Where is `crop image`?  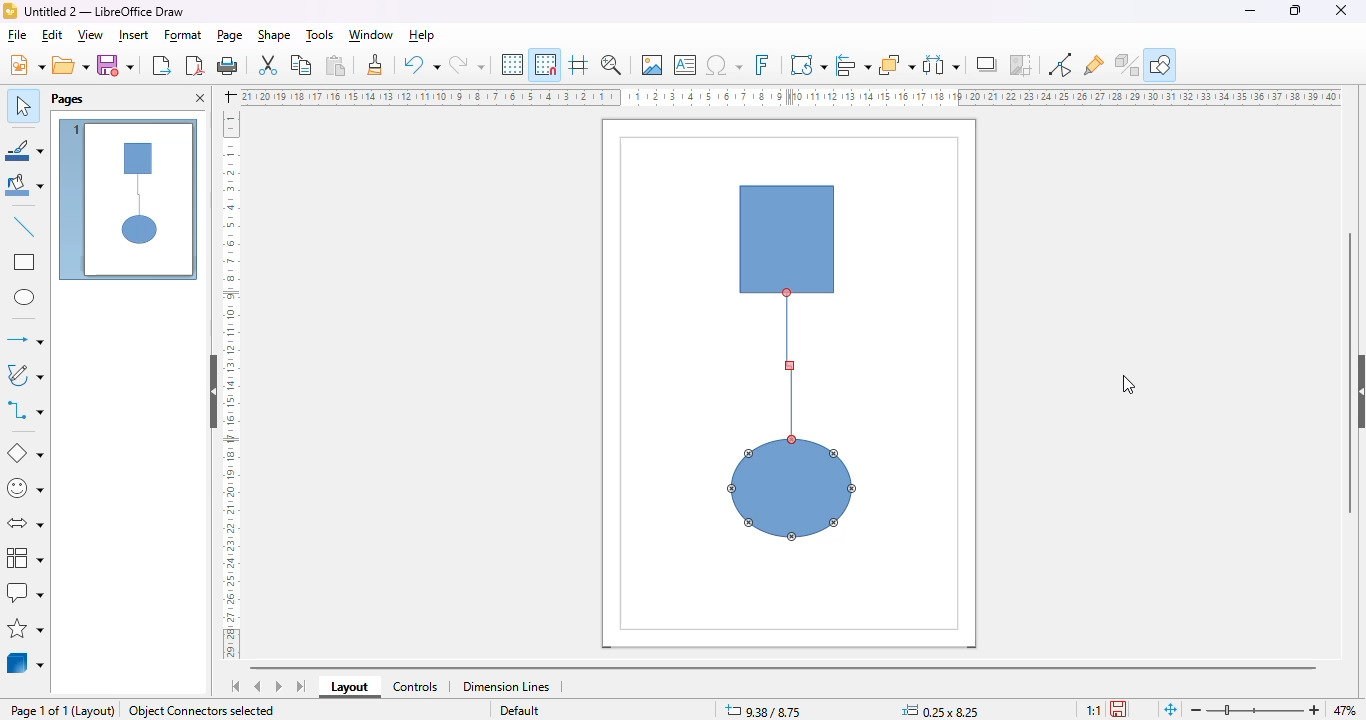 crop image is located at coordinates (1020, 65).